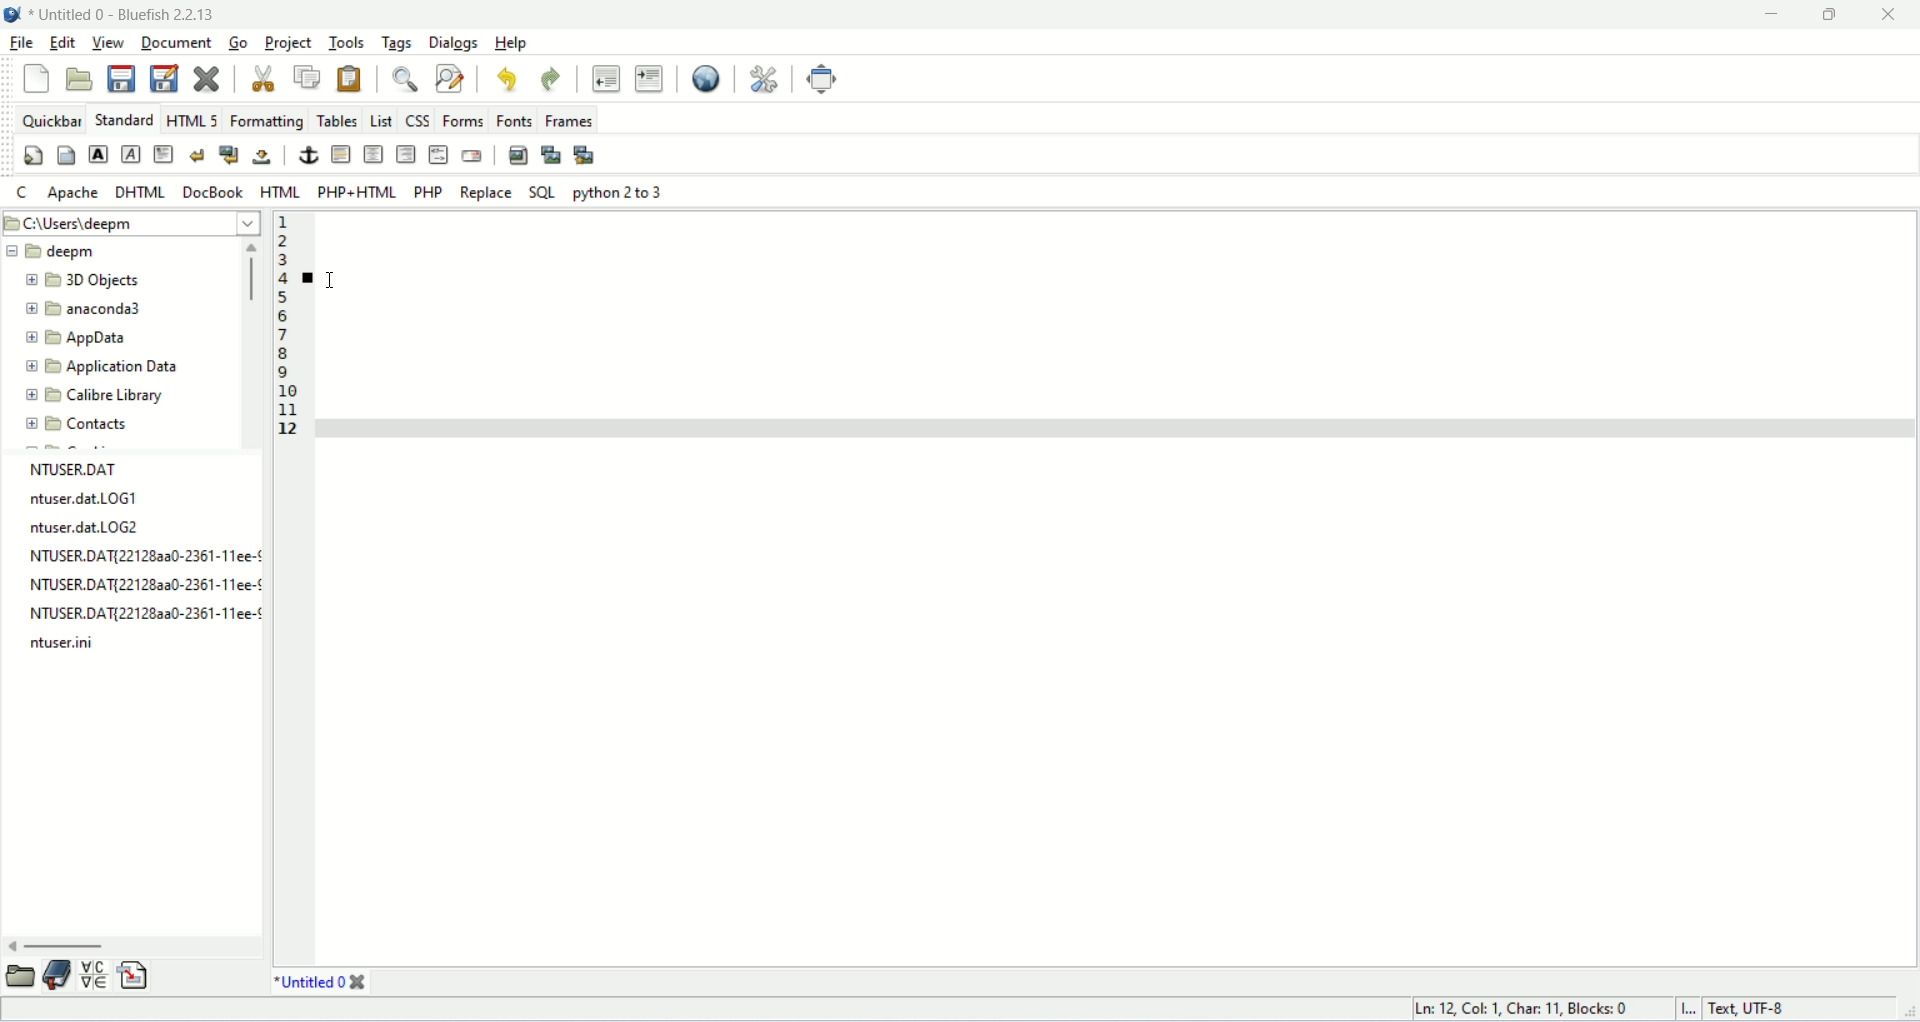 This screenshot has height=1022, width=1920. What do you see at coordinates (75, 192) in the screenshot?
I see `apache` at bounding box center [75, 192].